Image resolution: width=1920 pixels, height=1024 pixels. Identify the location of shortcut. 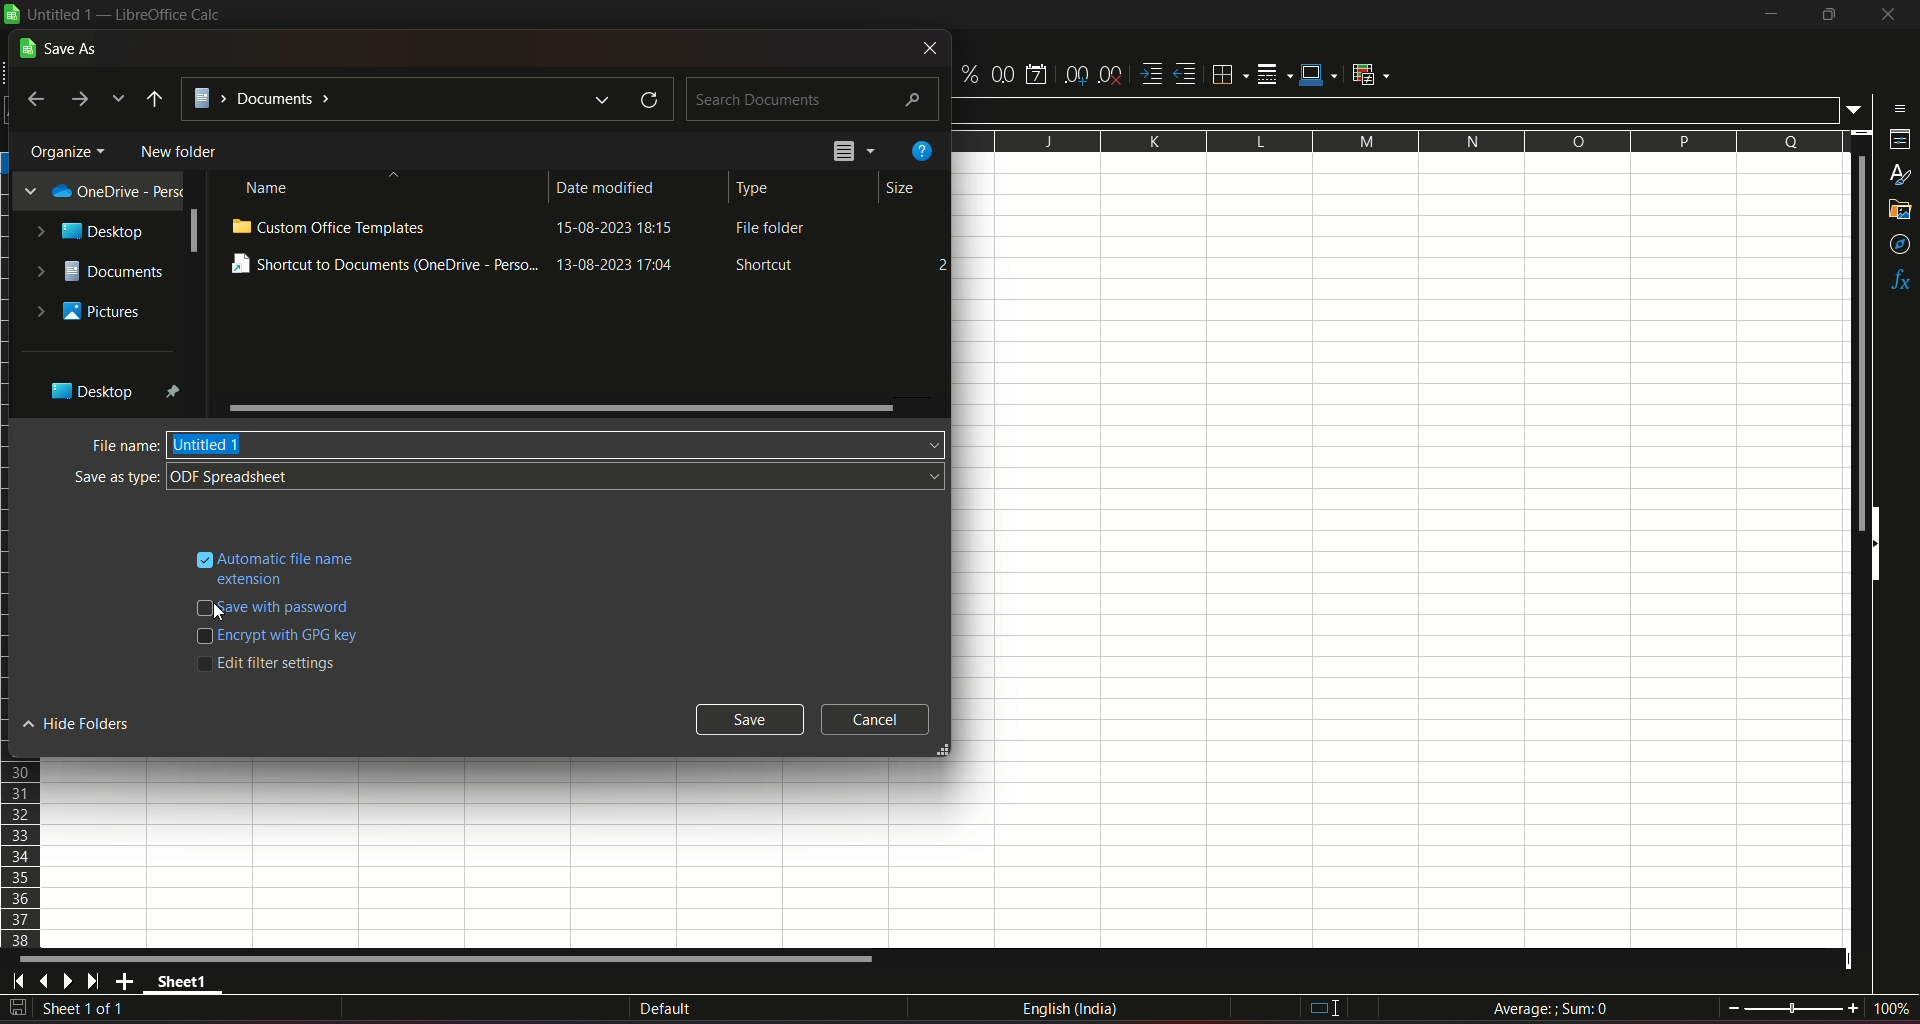
(767, 266).